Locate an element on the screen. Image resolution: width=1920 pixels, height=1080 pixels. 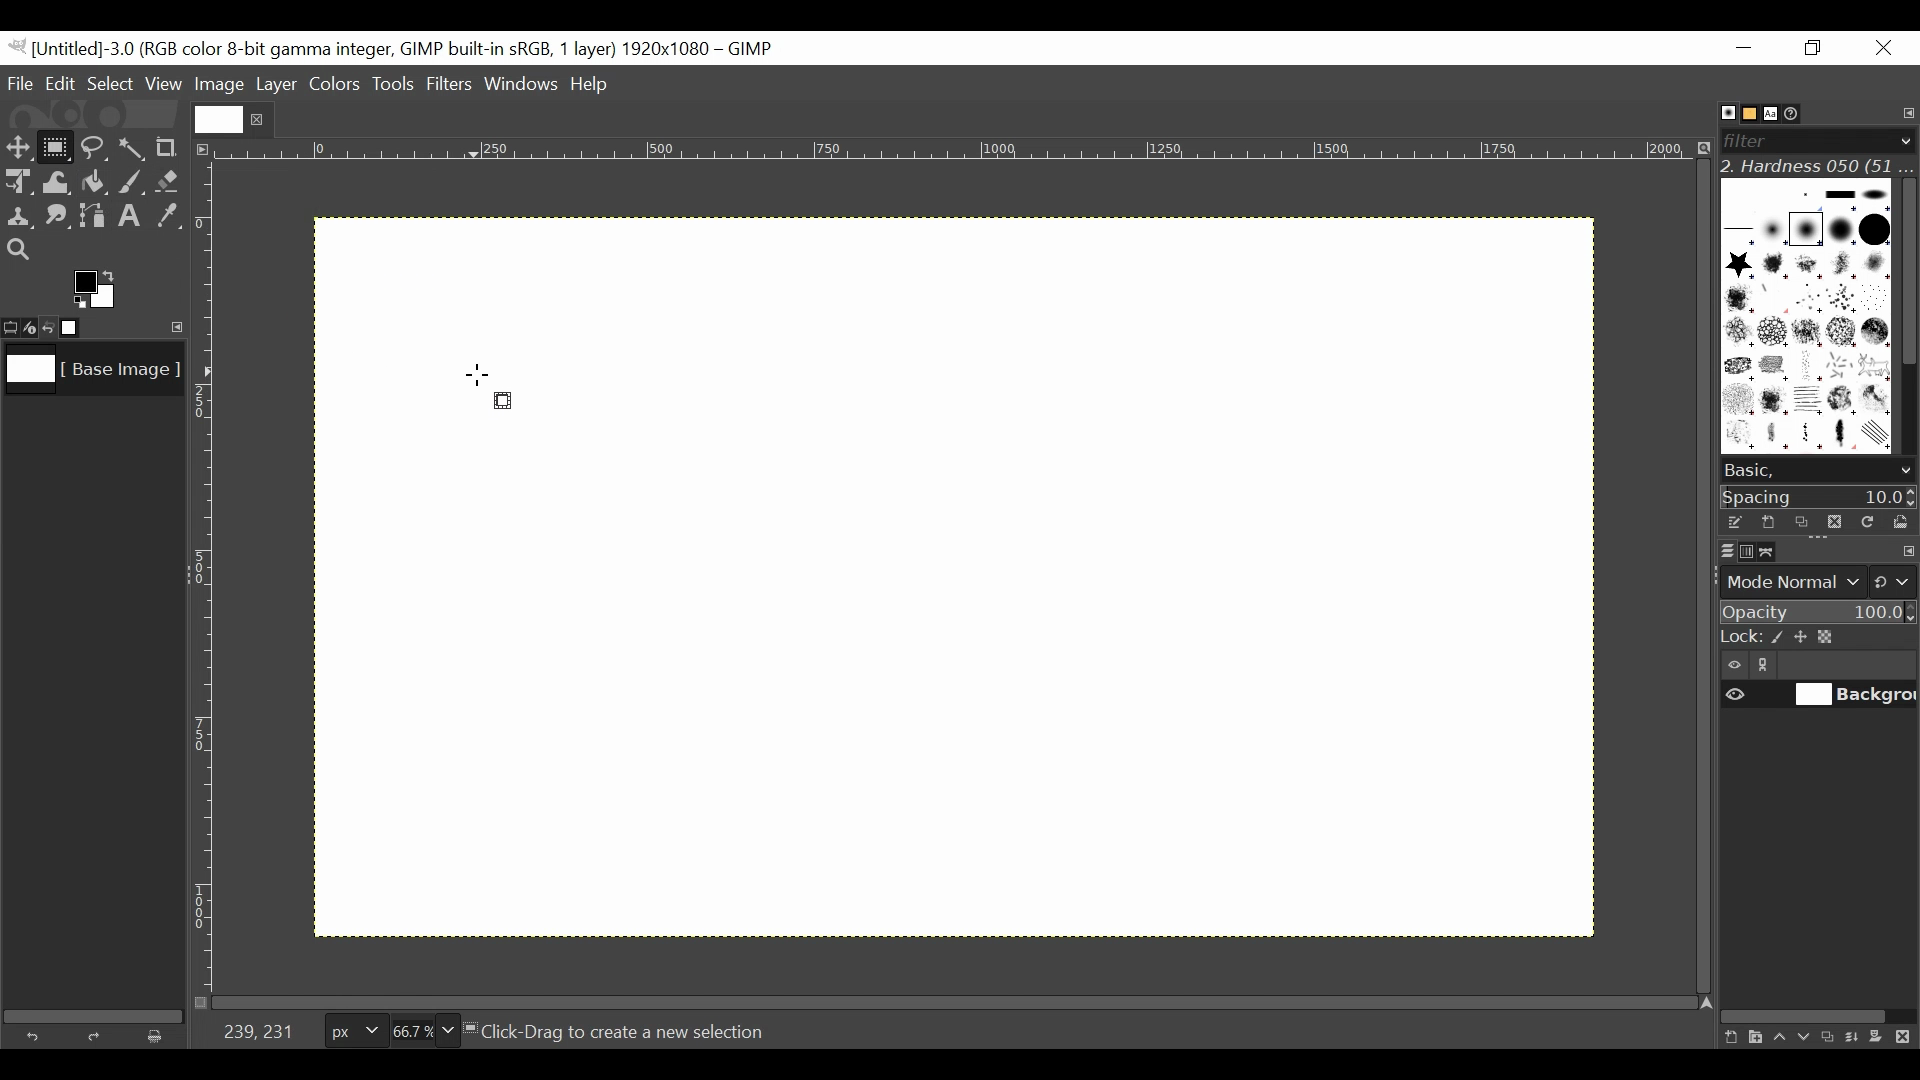
Raise the layer is located at coordinates (1779, 1036).